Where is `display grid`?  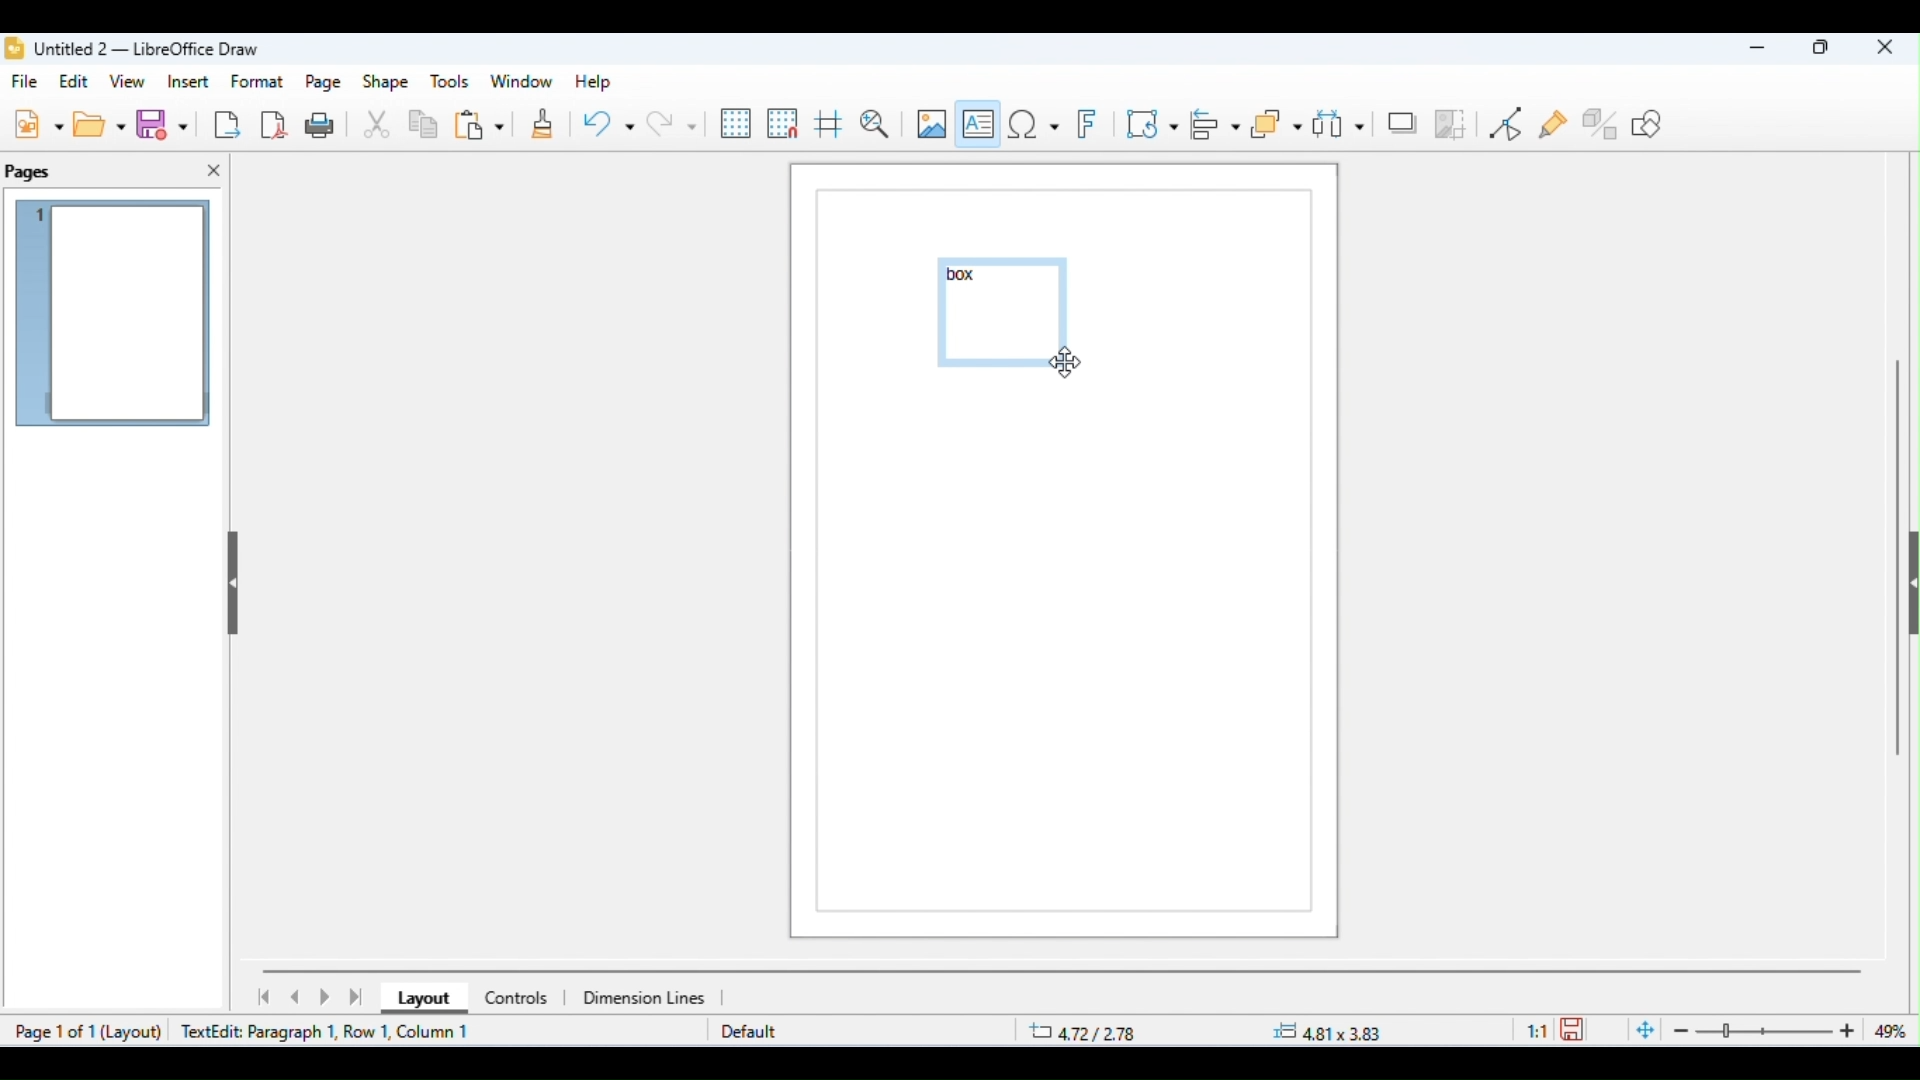
display grid is located at coordinates (737, 124).